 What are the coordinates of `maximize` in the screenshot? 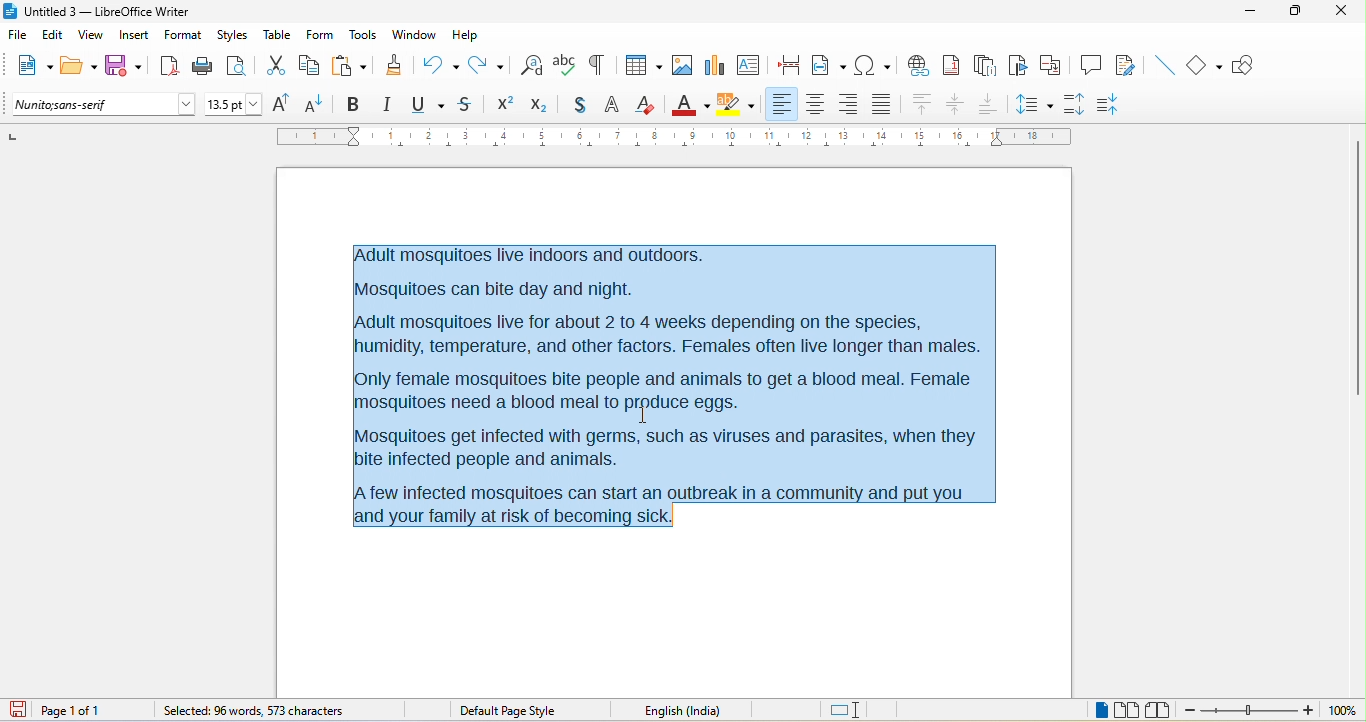 It's located at (1298, 15).